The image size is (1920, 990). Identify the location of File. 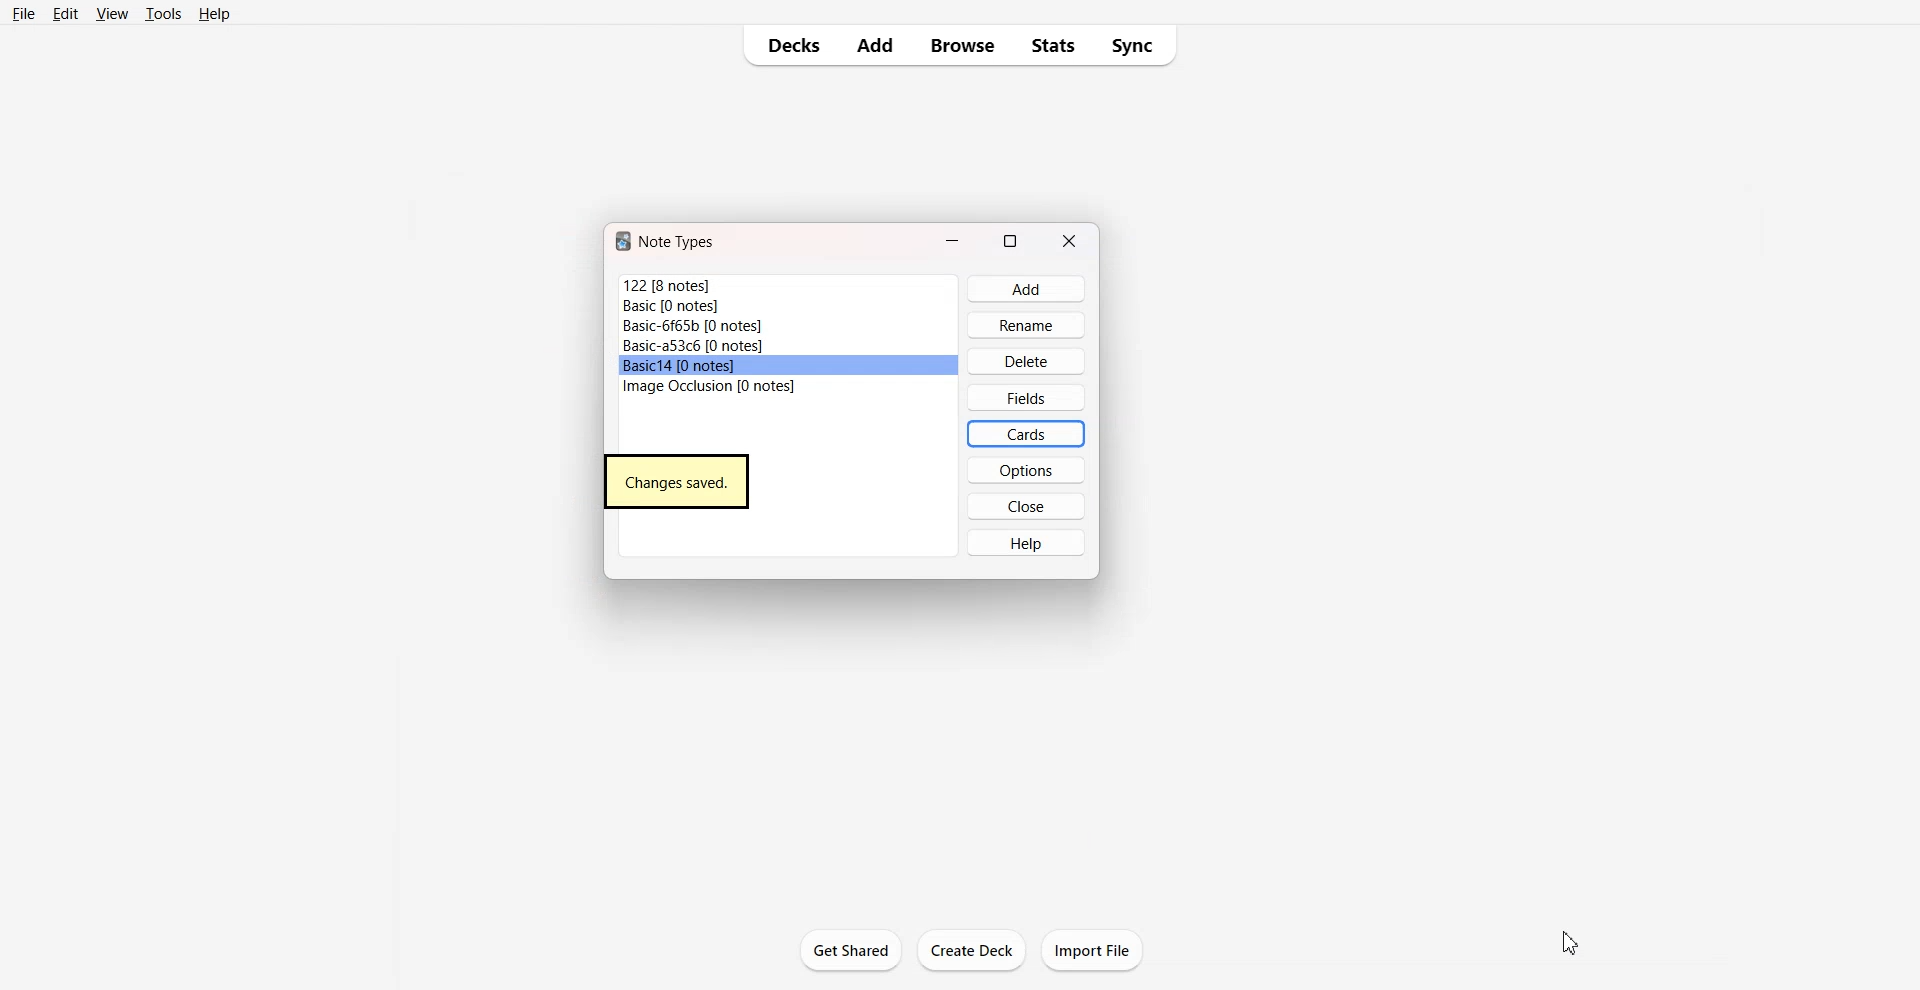
(25, 14).